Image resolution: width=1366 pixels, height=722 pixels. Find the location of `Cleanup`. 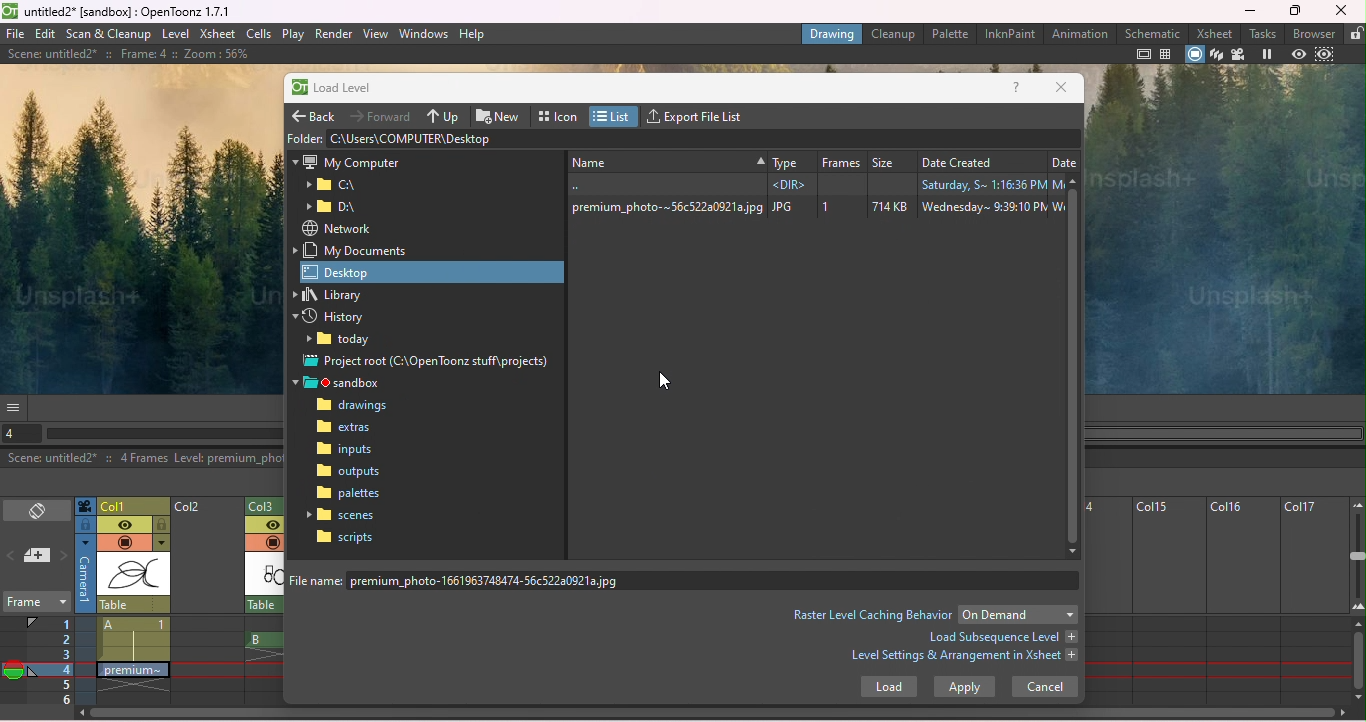

Cleanup is located at coordinates (896, 33).